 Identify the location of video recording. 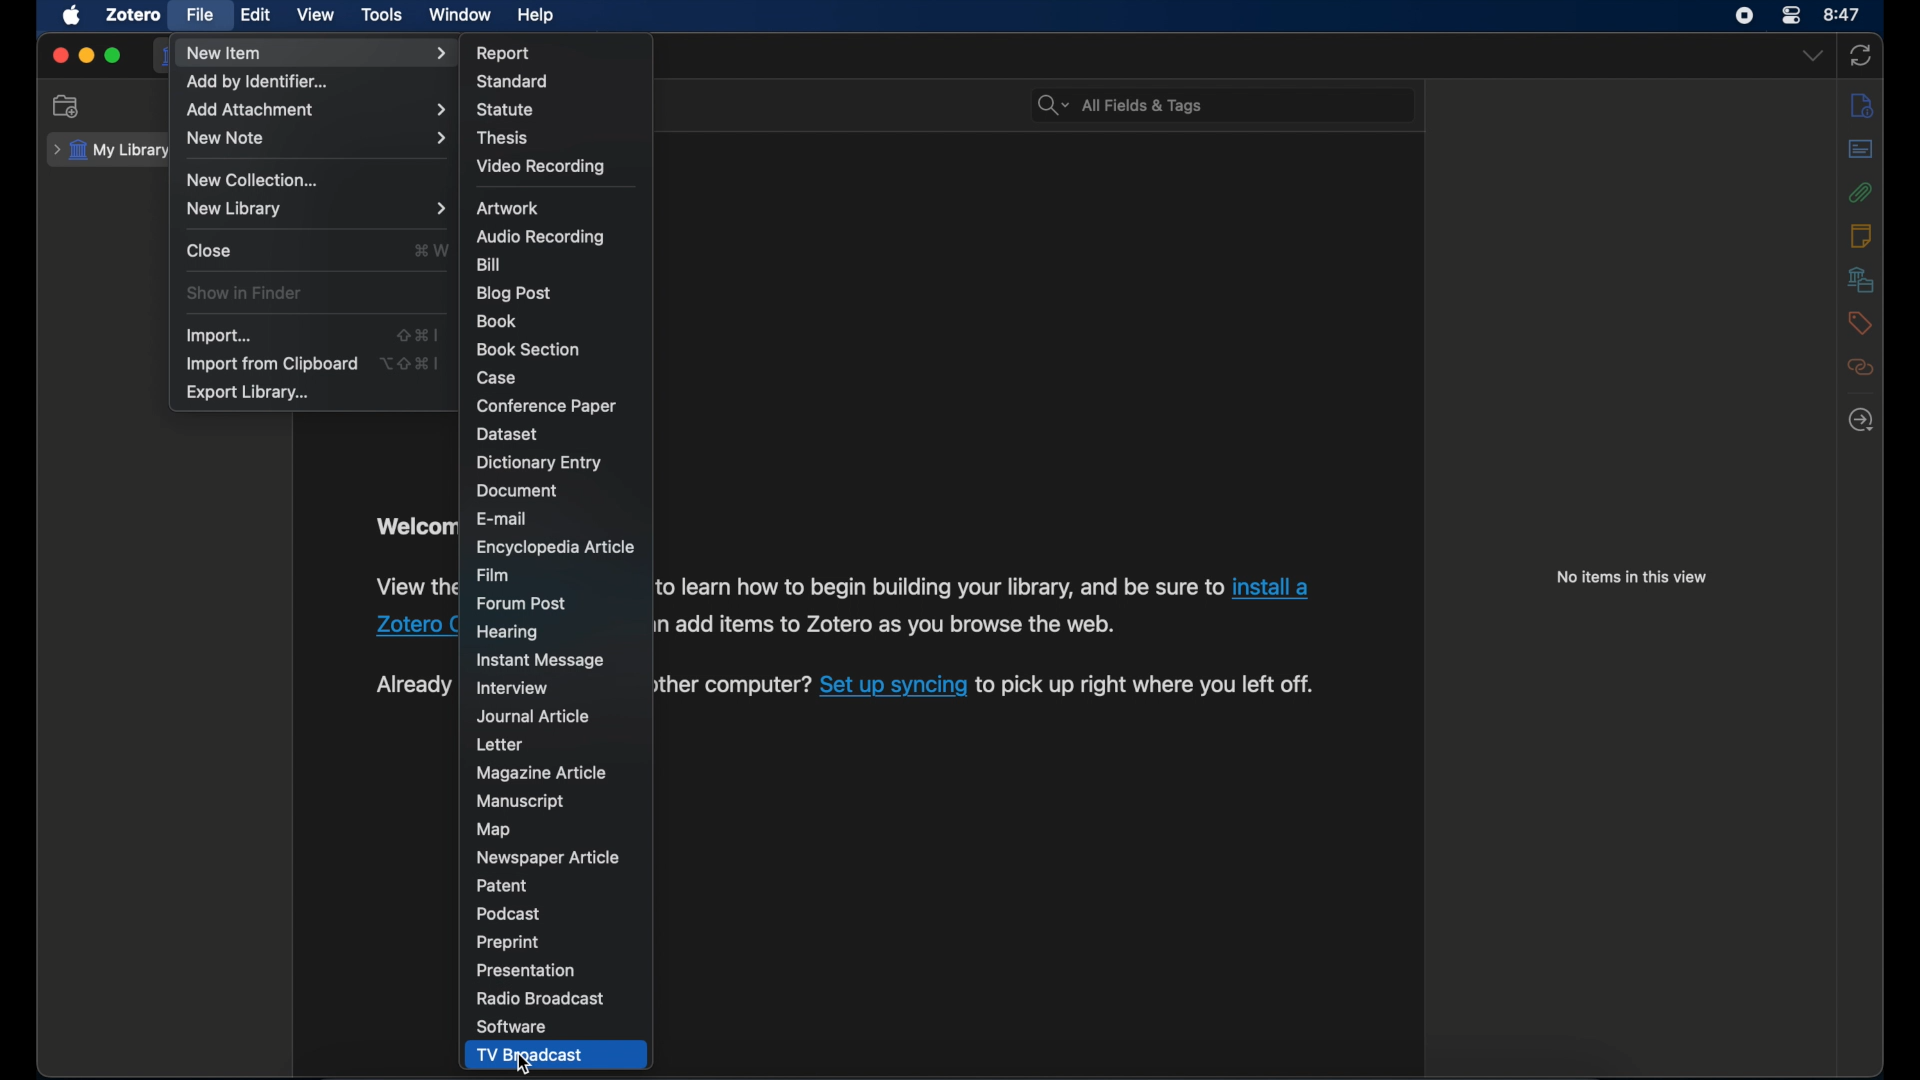
(540, 166).